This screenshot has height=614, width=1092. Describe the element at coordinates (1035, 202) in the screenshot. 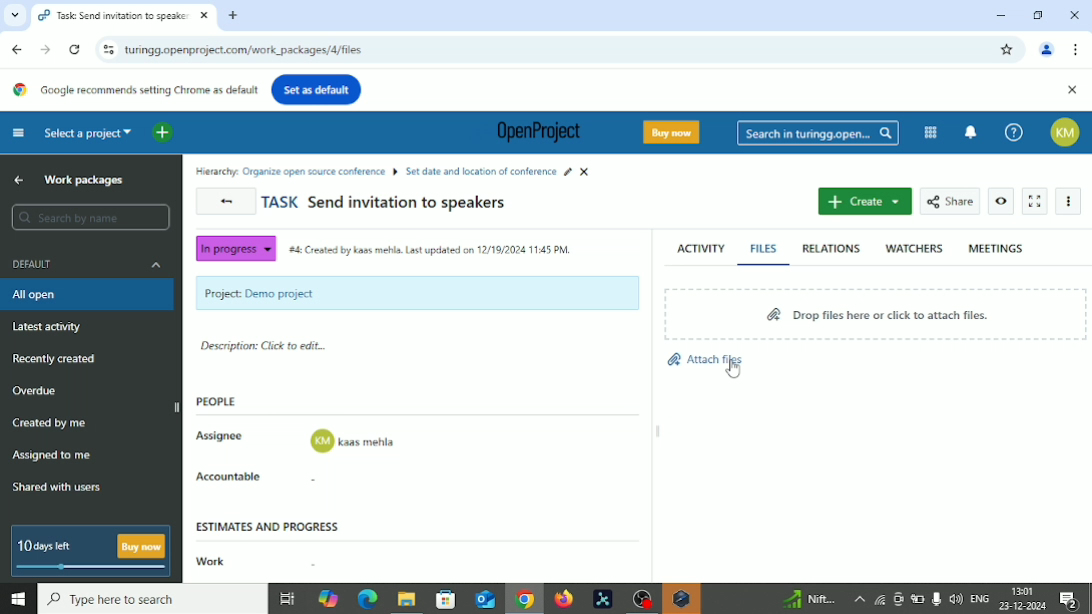

I see `Activate zen mode` at that location.